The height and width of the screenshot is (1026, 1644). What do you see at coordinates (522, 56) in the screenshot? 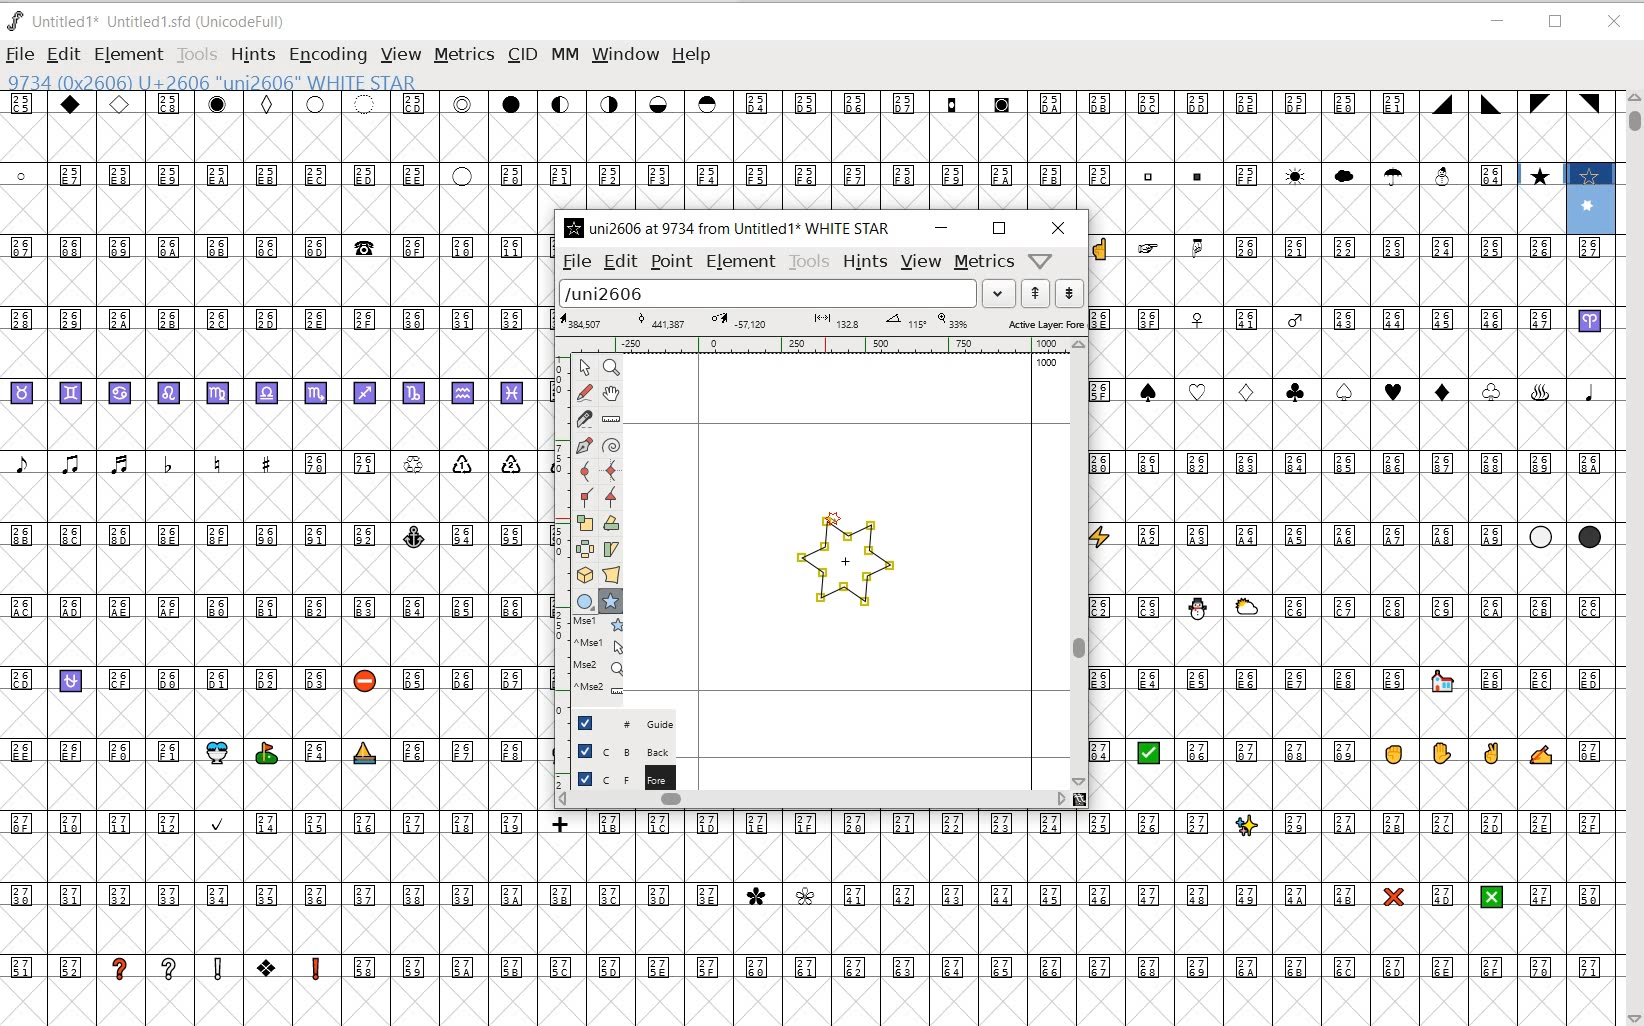
I see `CID` at bounding box center [522, 56].